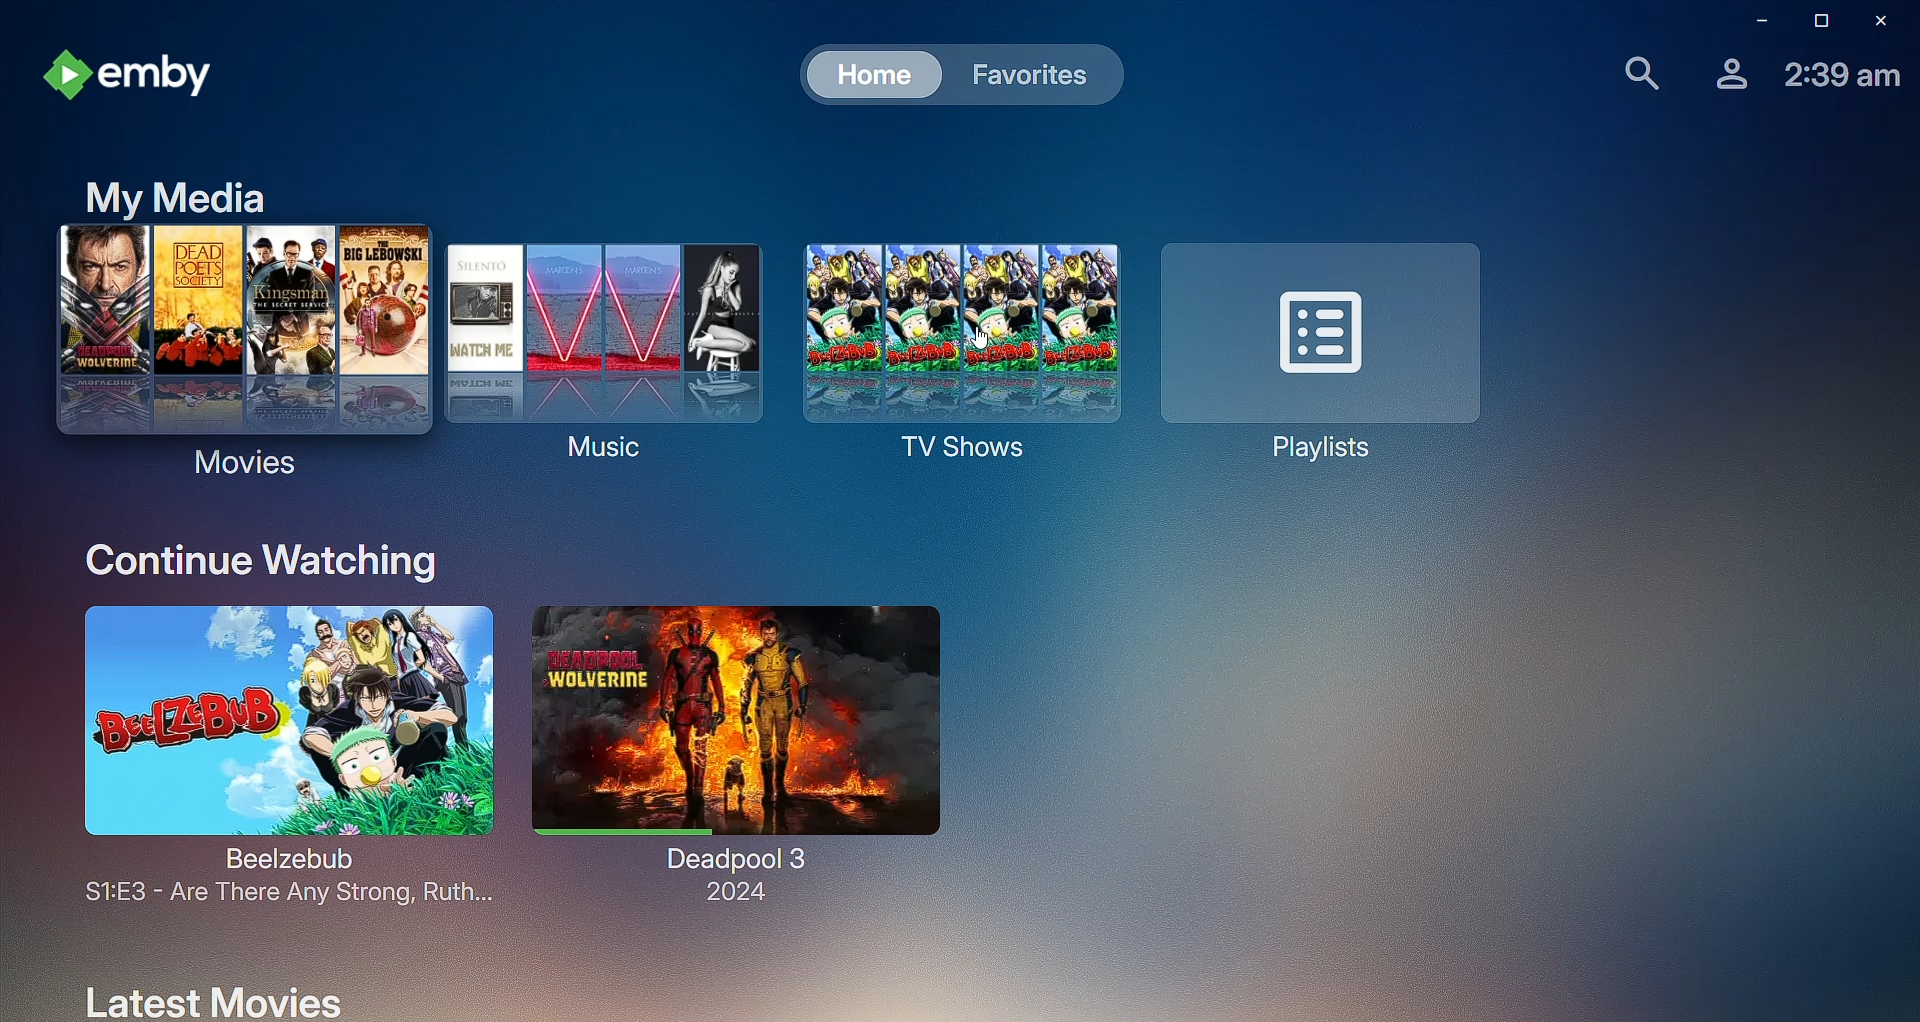 Image resolution: width=1920 pixels, height=1022 pixels. What do you see at coordinates (240, 352) in the screenshot?
I see `Movies` at bounding box center [240, 352].